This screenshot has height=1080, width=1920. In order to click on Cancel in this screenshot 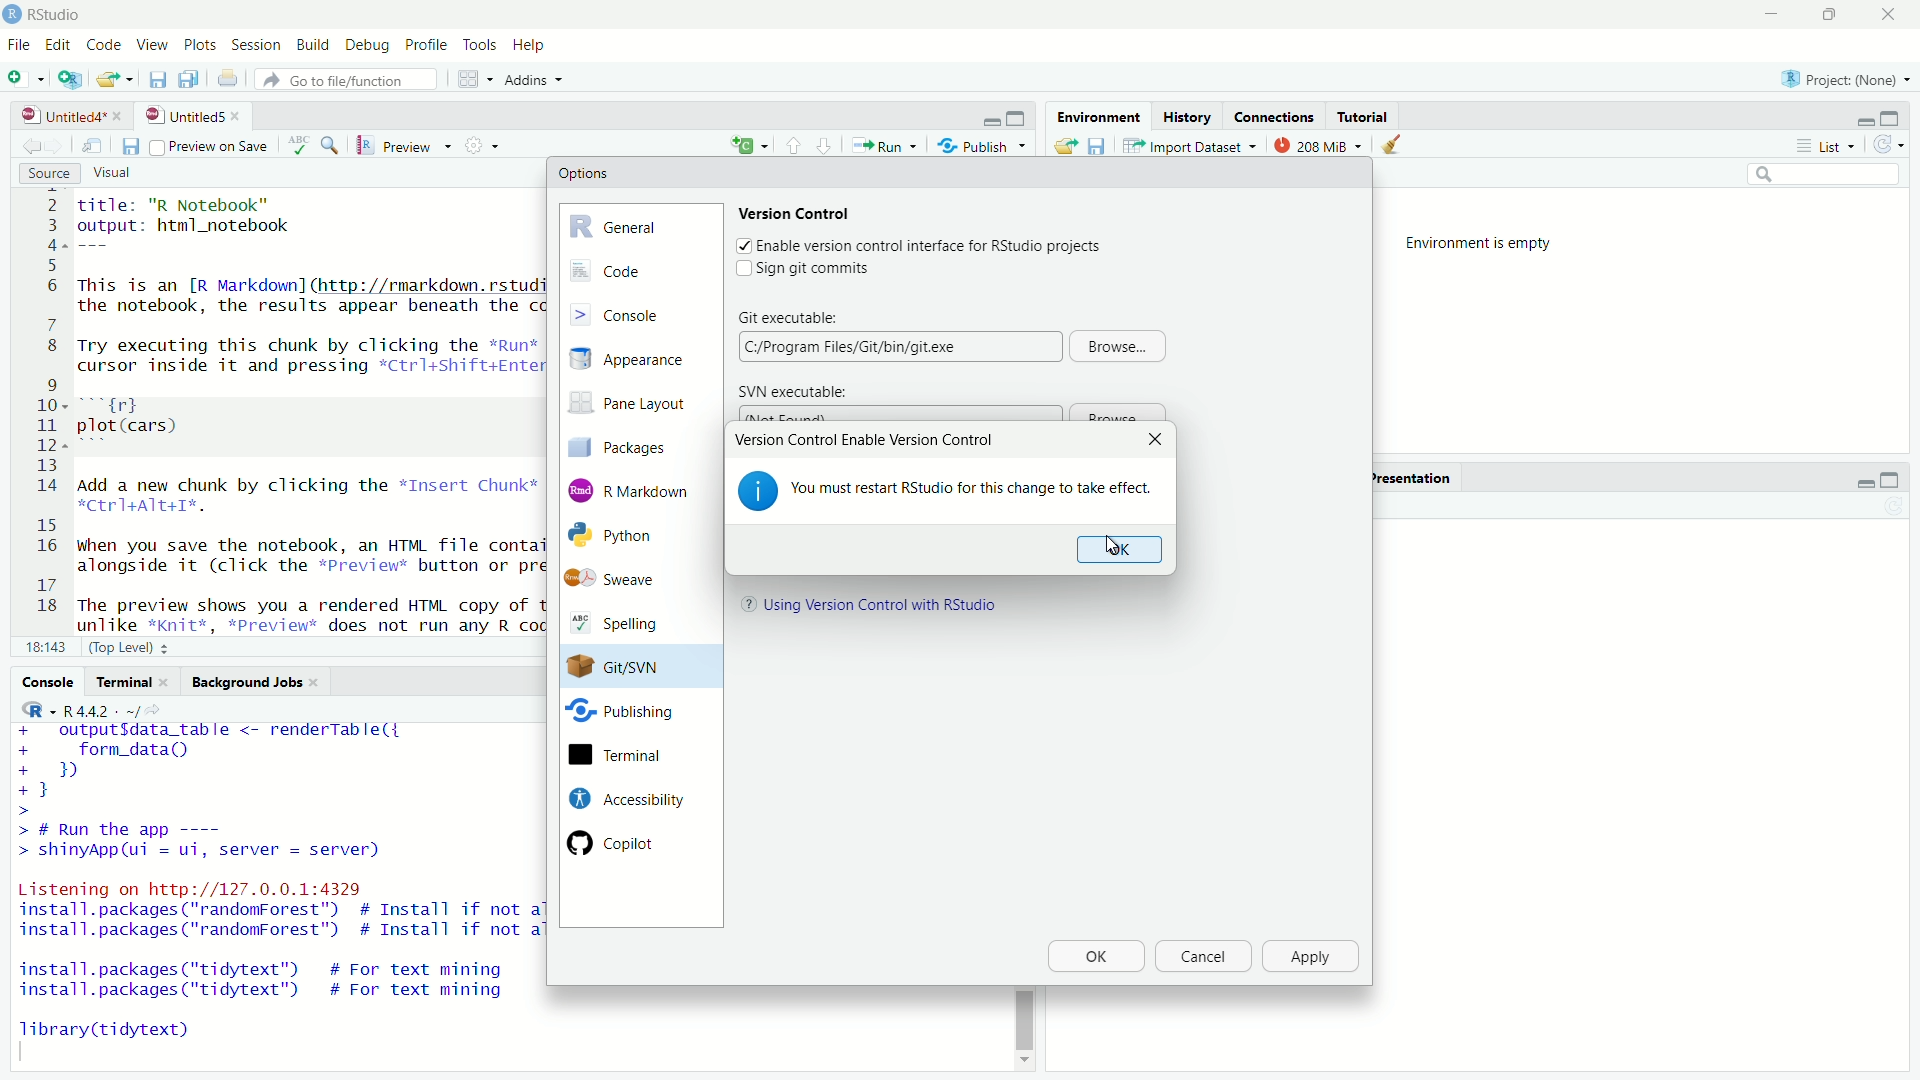, I will do `click(1201, 957)`.